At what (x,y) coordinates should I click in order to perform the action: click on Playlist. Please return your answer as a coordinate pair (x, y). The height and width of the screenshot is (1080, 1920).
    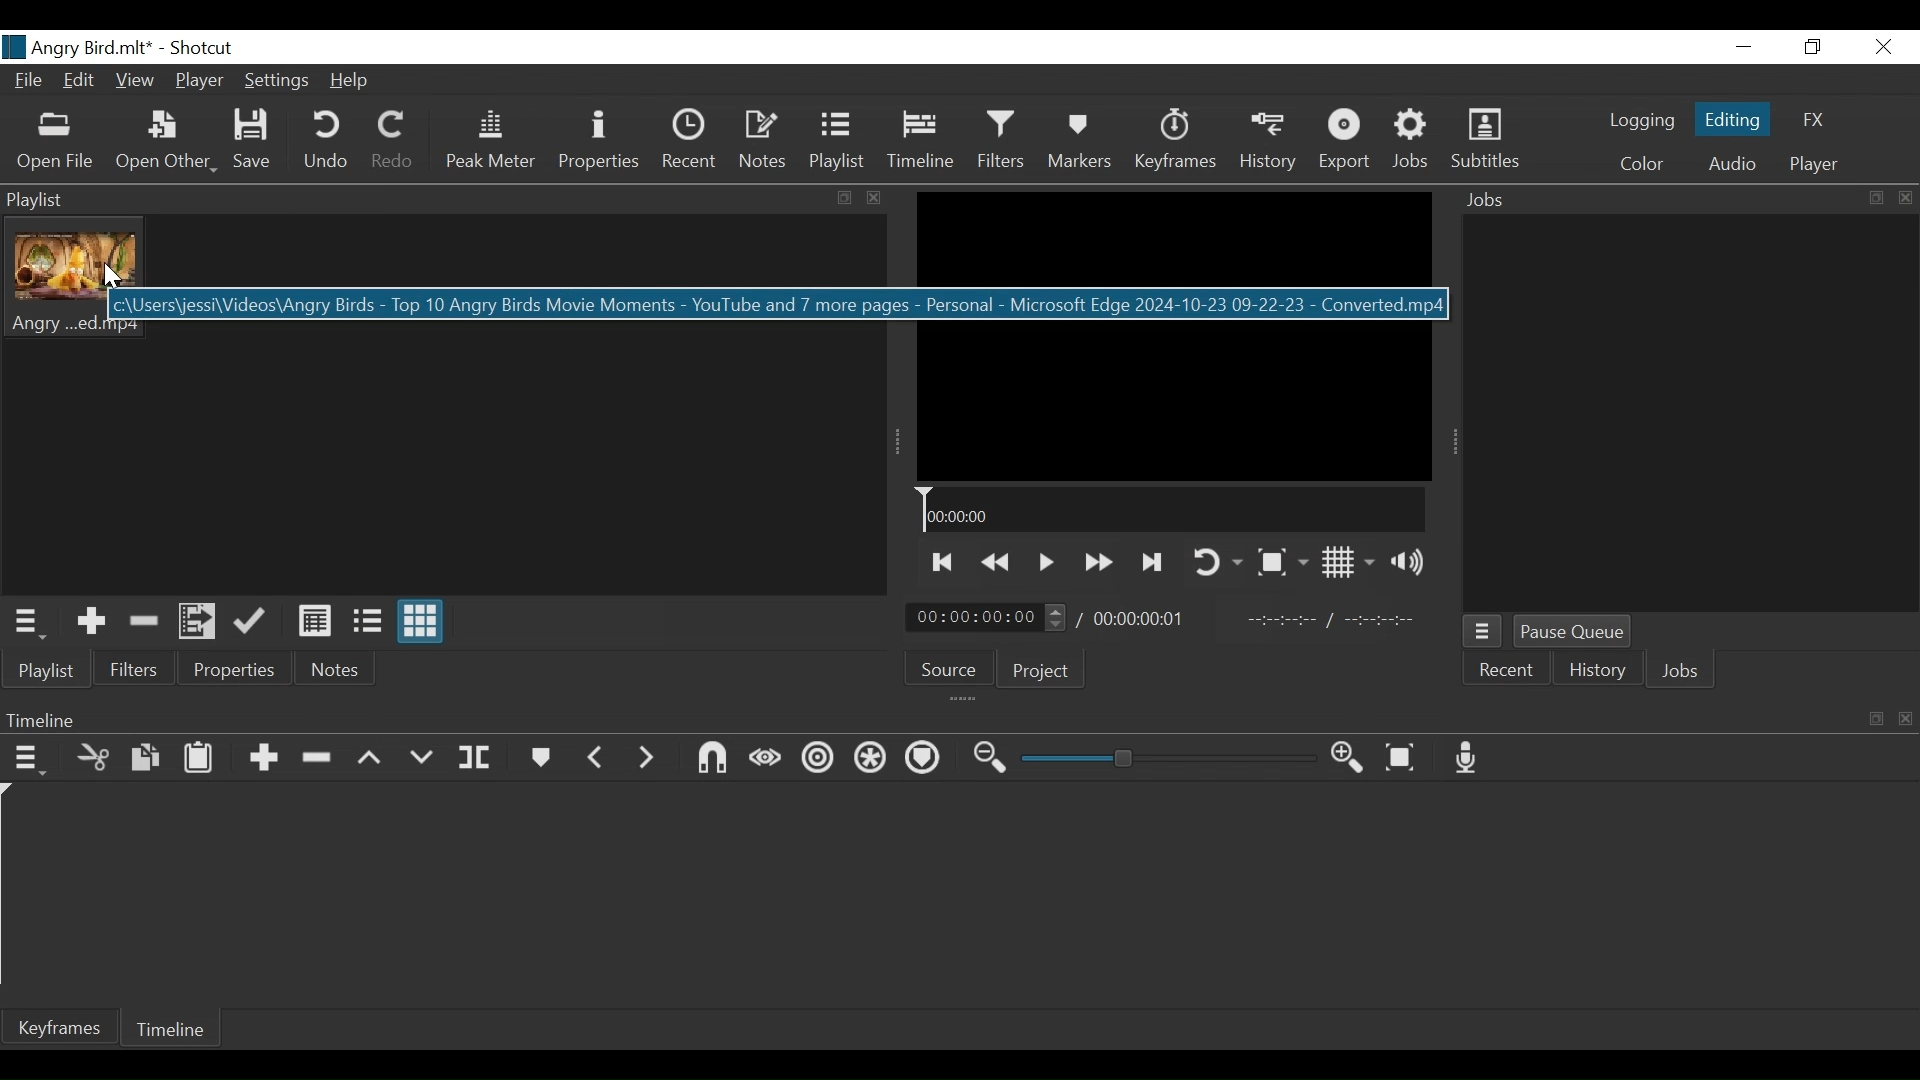
    Looking at the image, I should click on (46, 669).